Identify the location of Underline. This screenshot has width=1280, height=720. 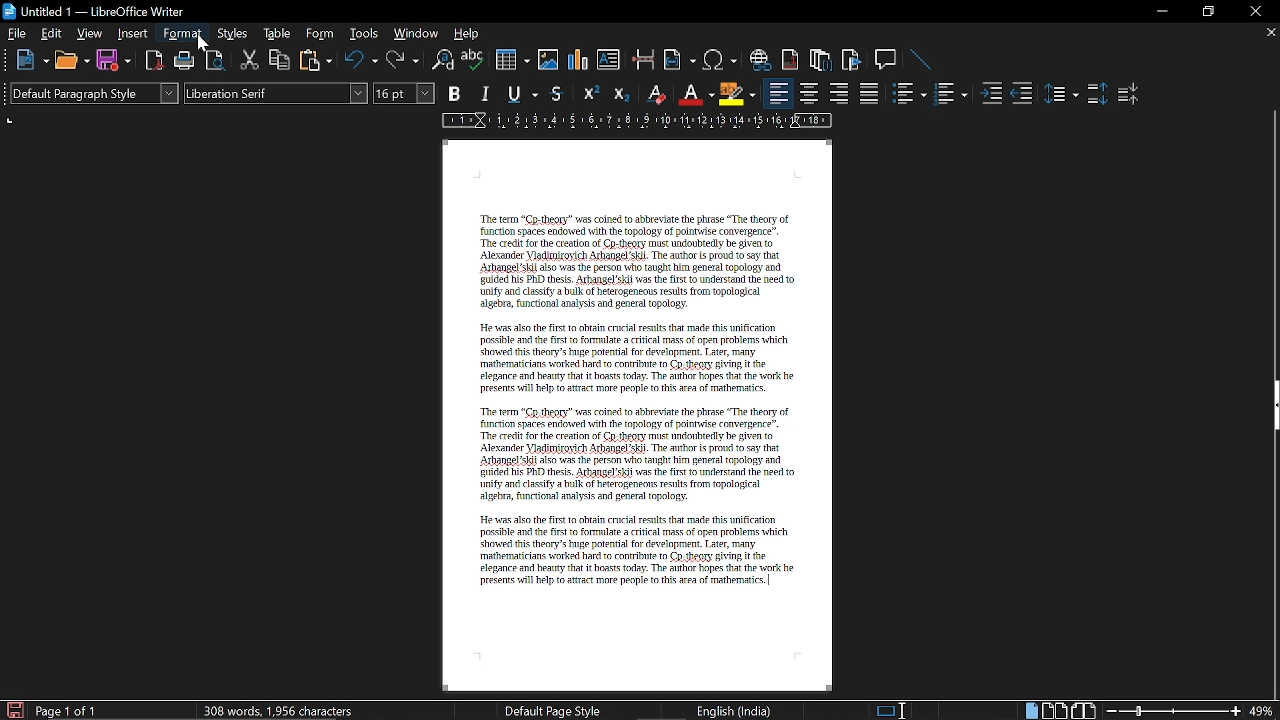
(695, 95).